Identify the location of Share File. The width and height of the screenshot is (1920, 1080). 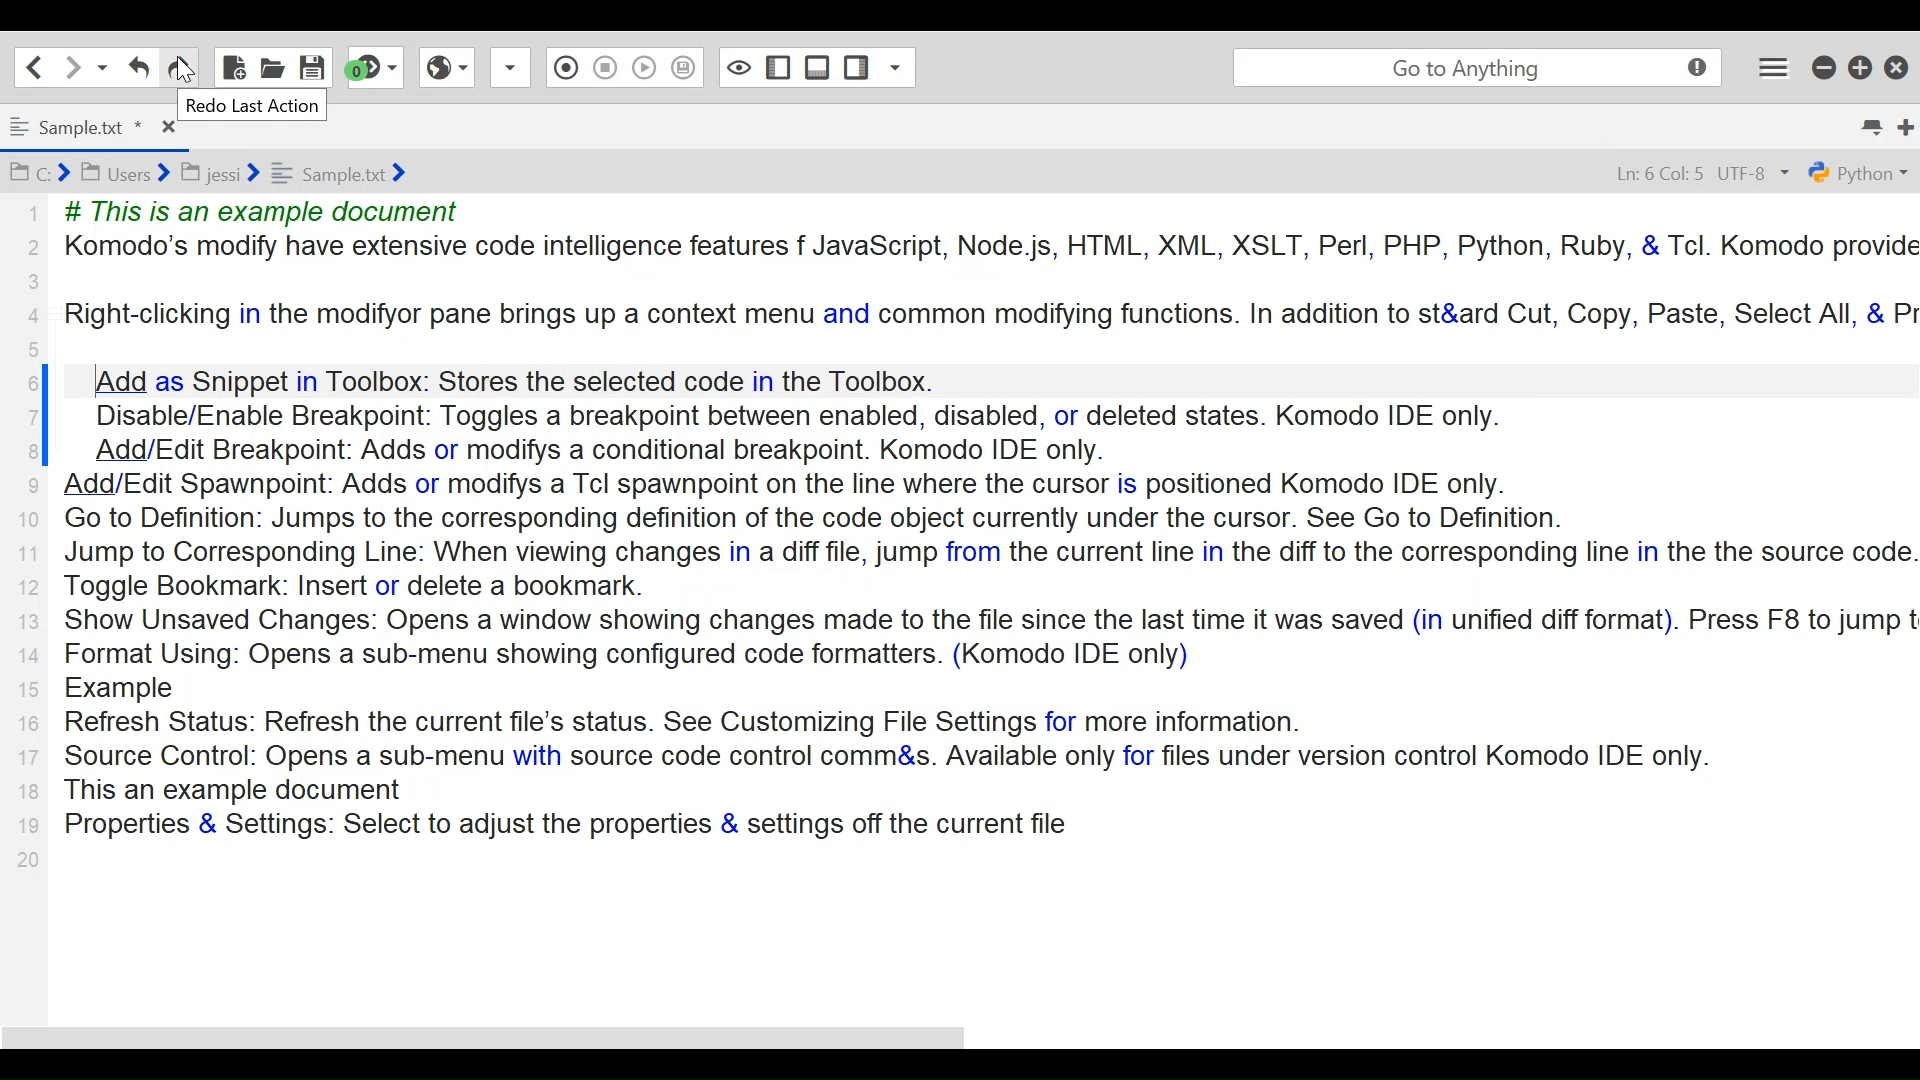
(508, 67).